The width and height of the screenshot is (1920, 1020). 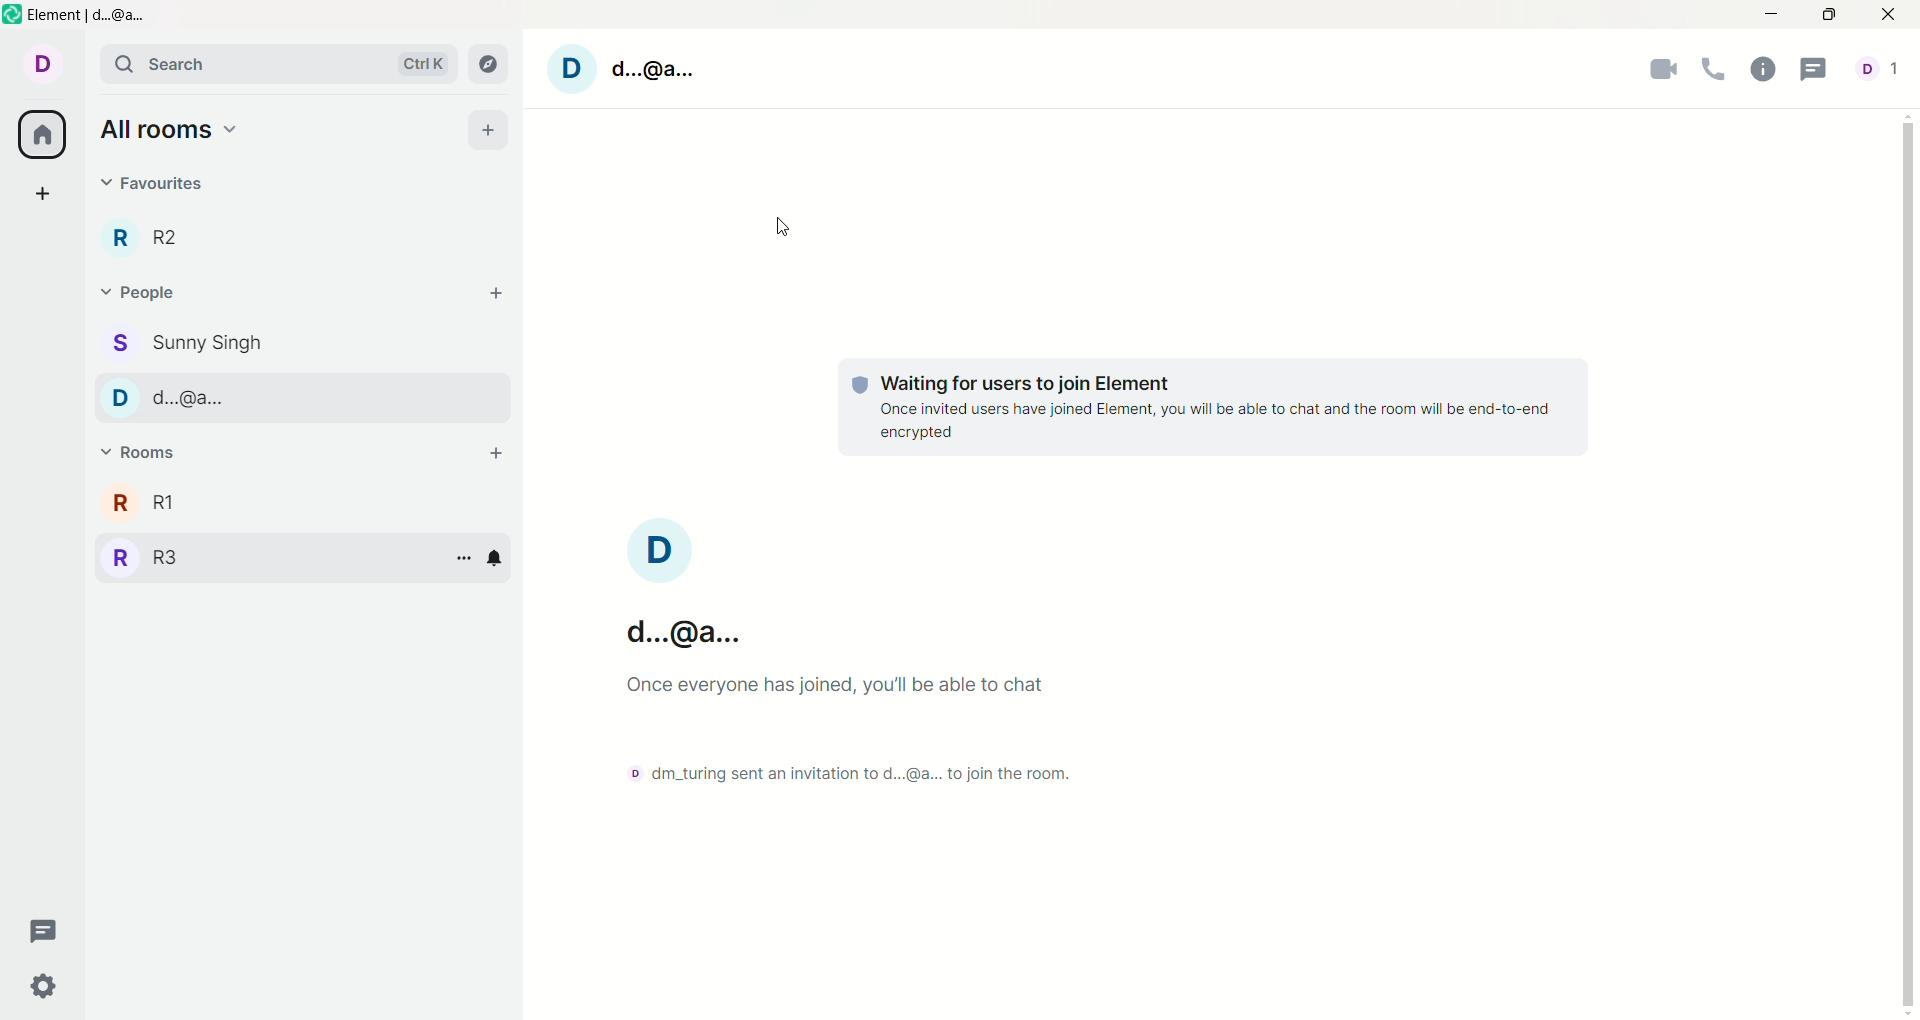 What do you see at coordinates (43, 989) in the screenshot?
I see `settings` at bounding box center [43, 989].